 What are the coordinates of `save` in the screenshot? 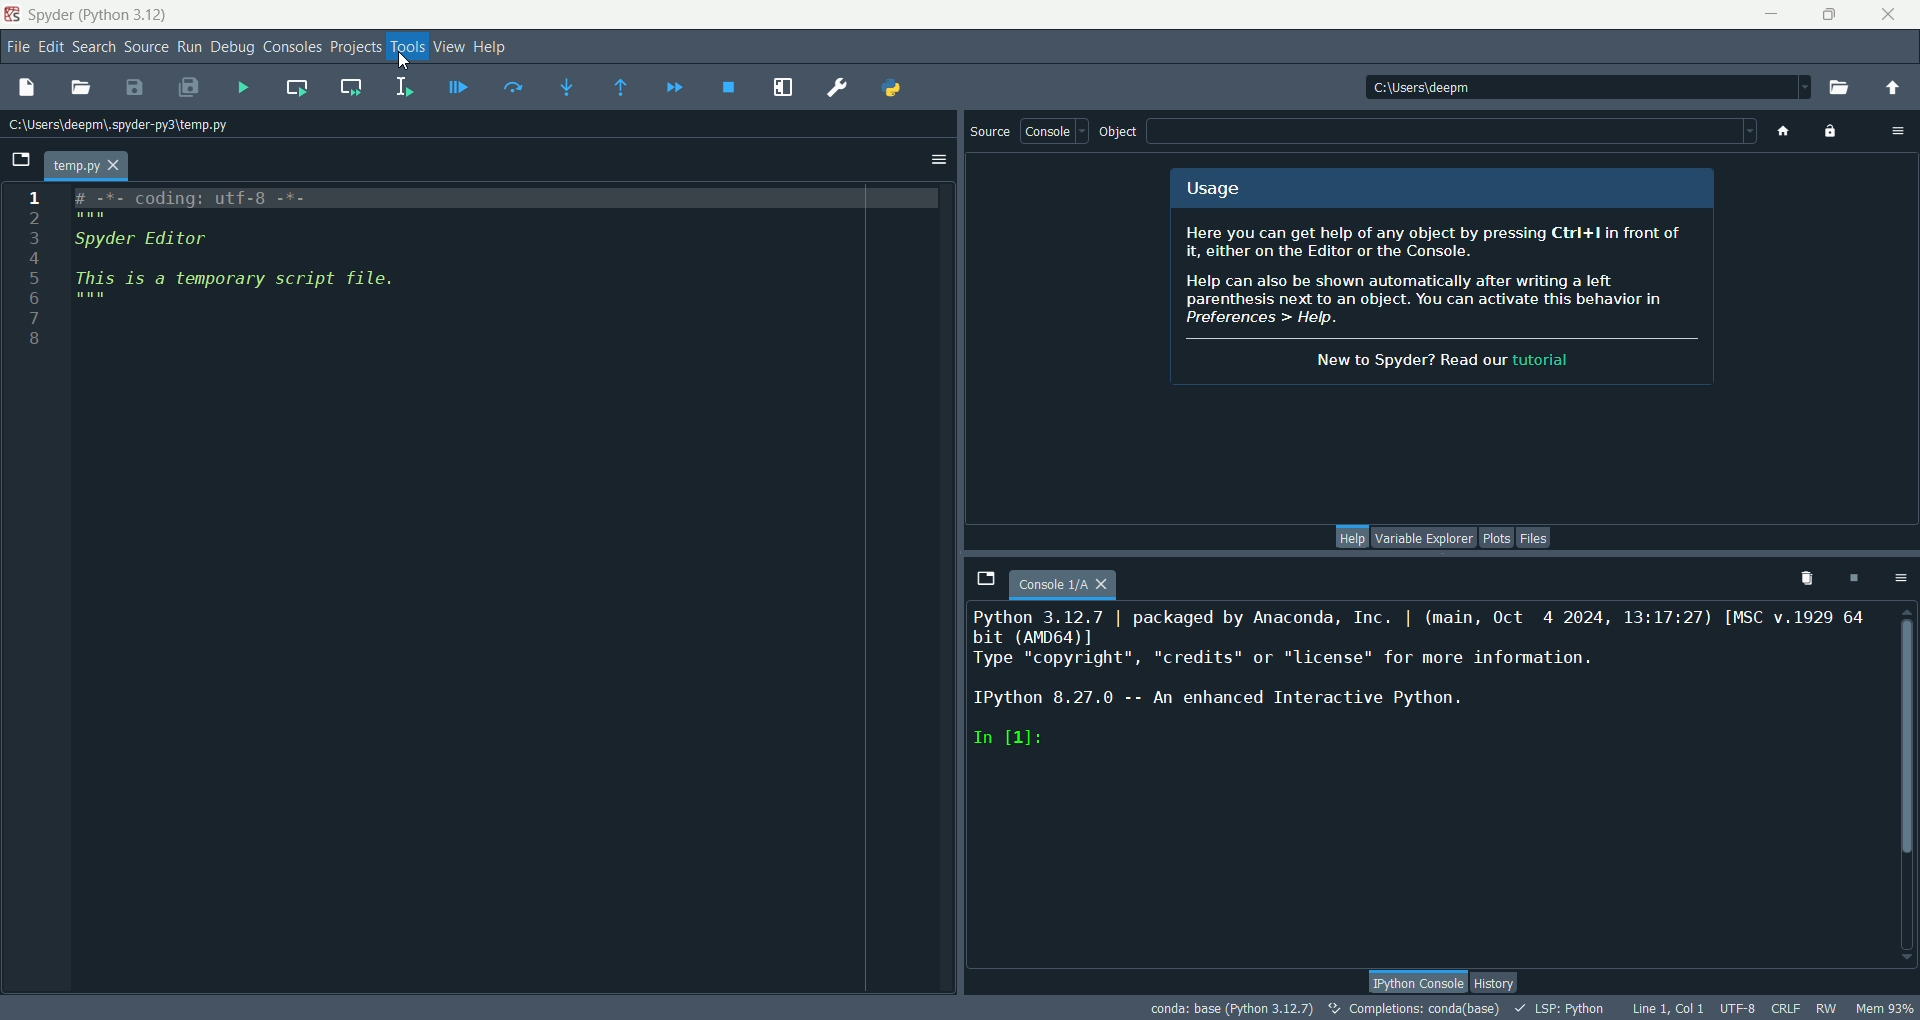 It's located at (137, 88).